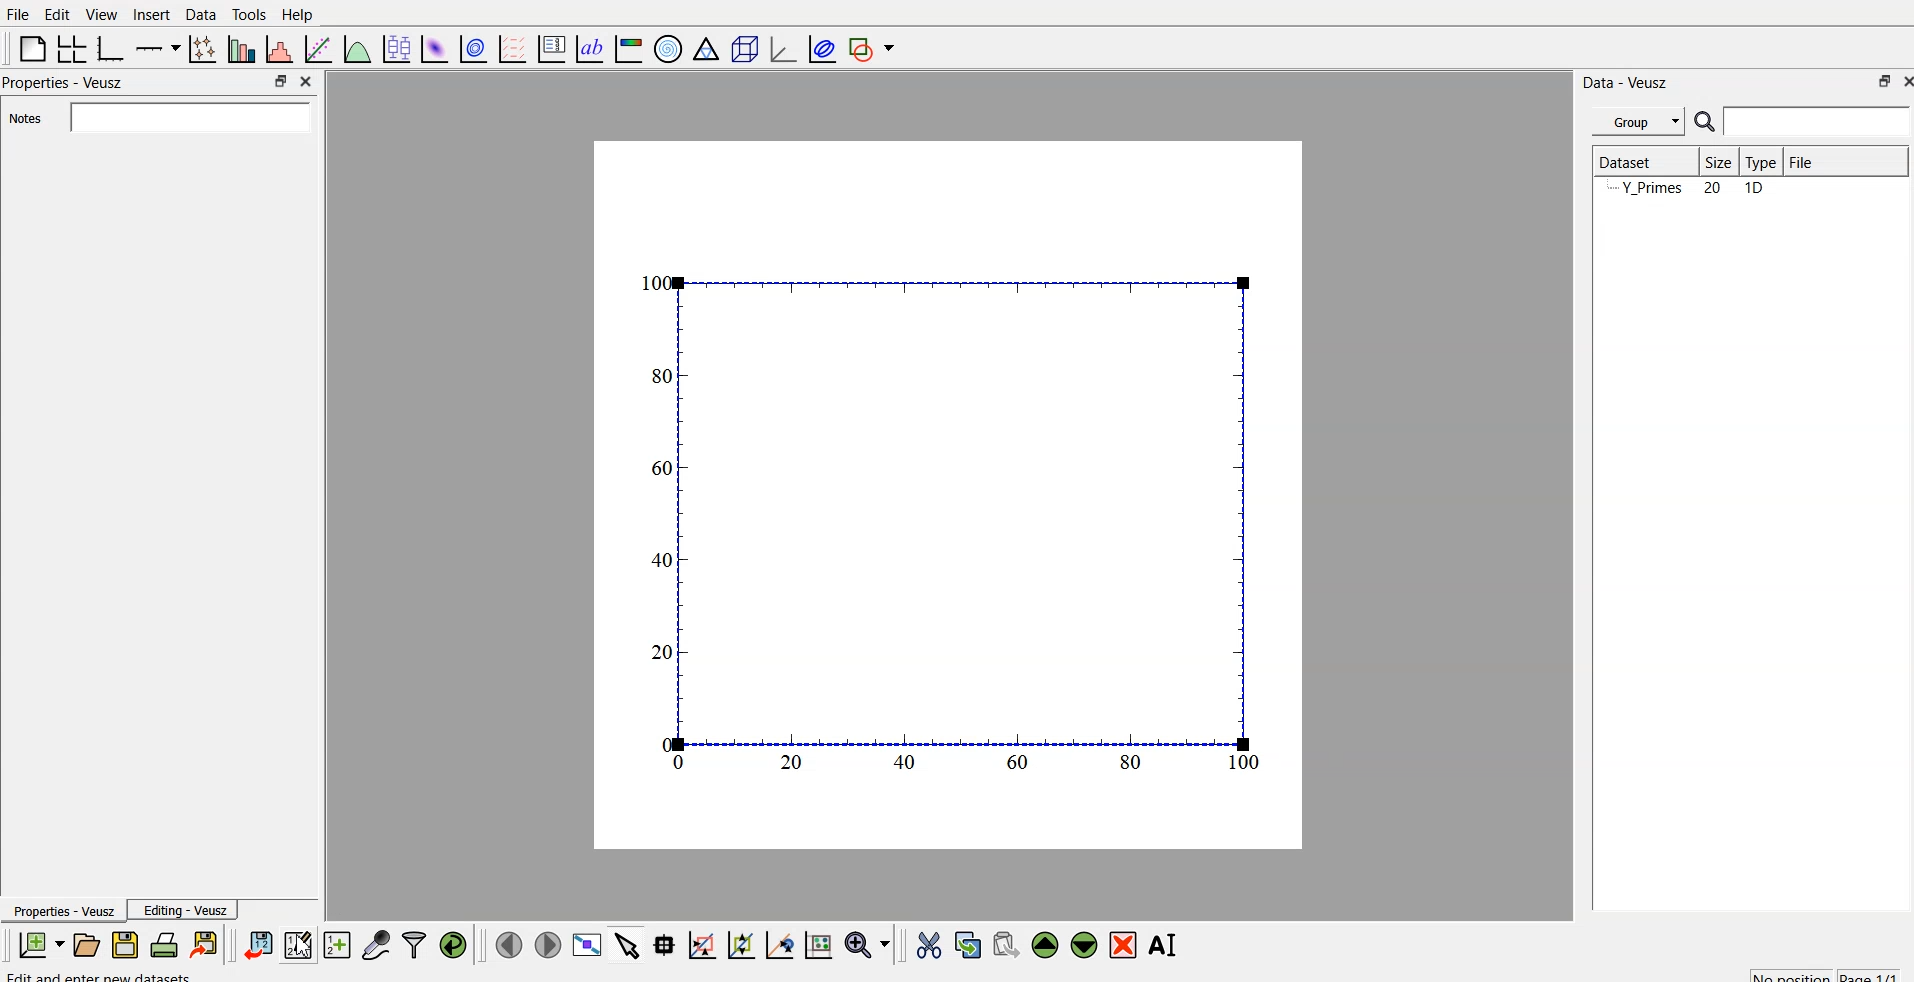 The height and width of the screenshot is (982, 1914). What do you see at coordinates (355, 49) in the screenshot?
I see `plot function` at bounding box center [355, 49].